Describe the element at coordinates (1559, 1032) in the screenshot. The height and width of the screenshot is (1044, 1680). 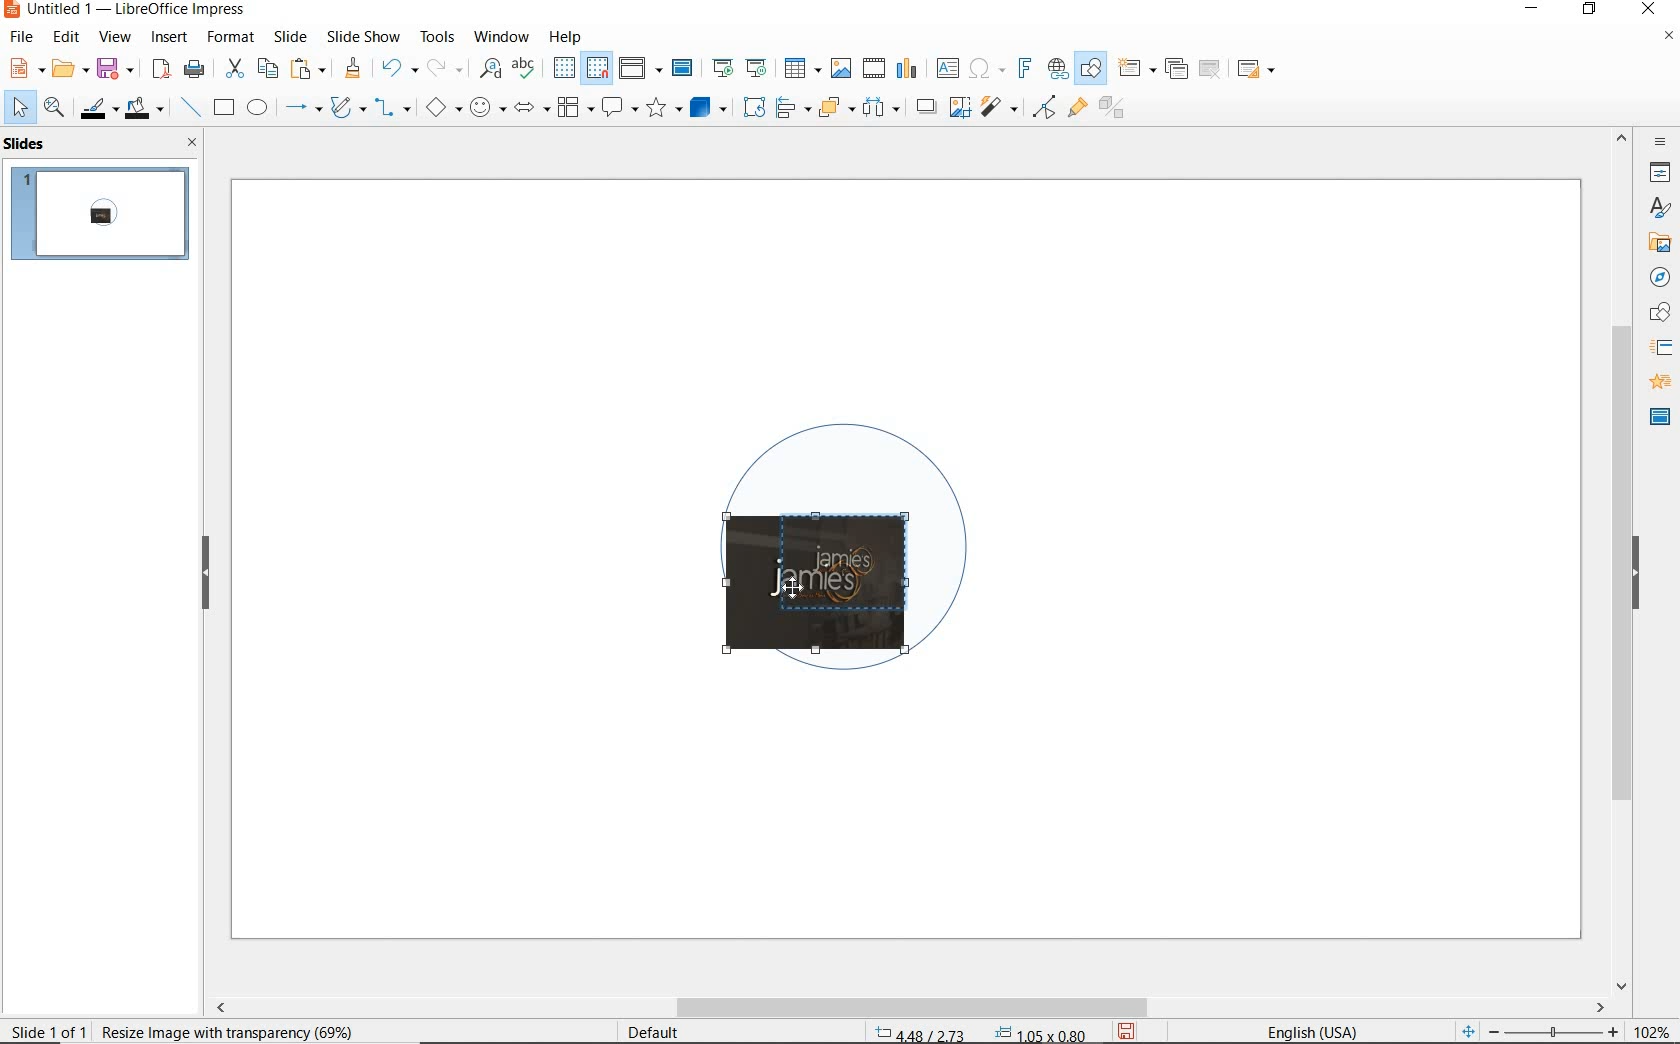
I see `zoom` at that location.